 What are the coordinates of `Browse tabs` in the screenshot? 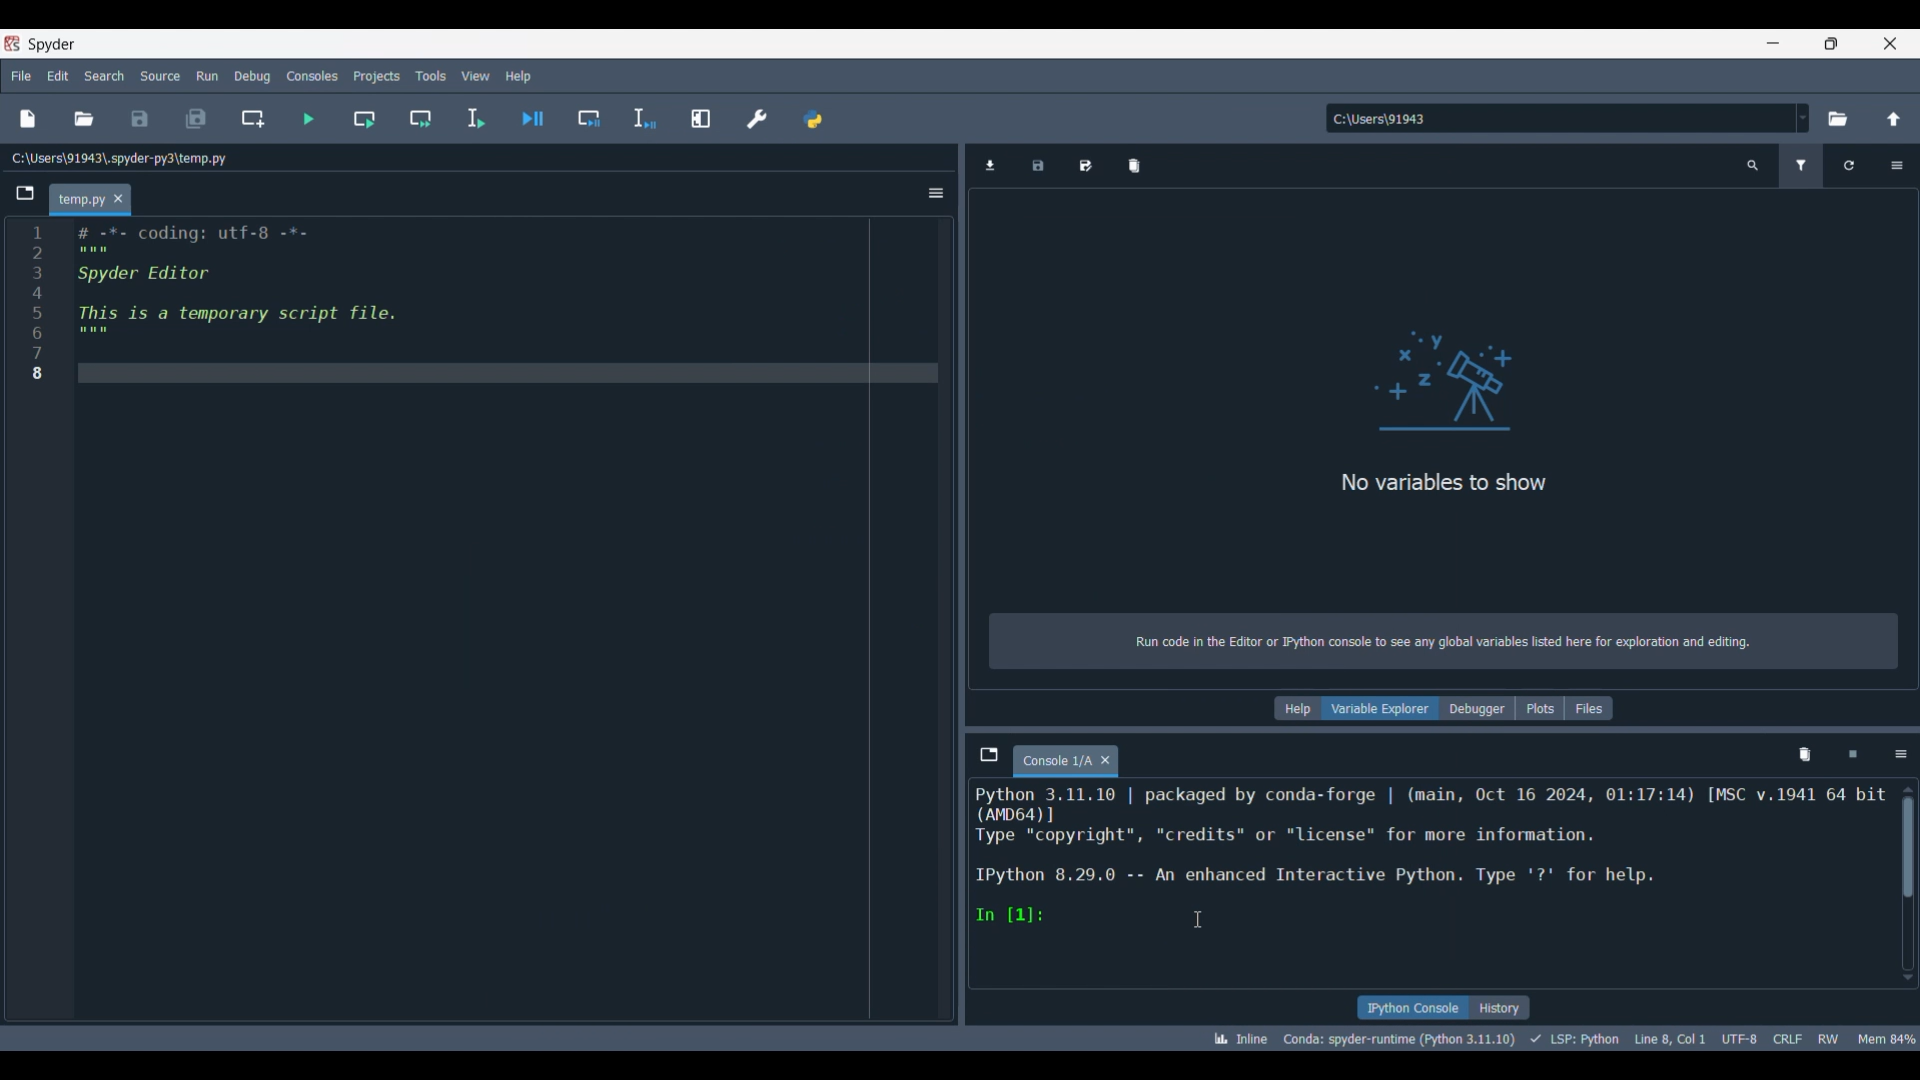 It's located at (989, 754).